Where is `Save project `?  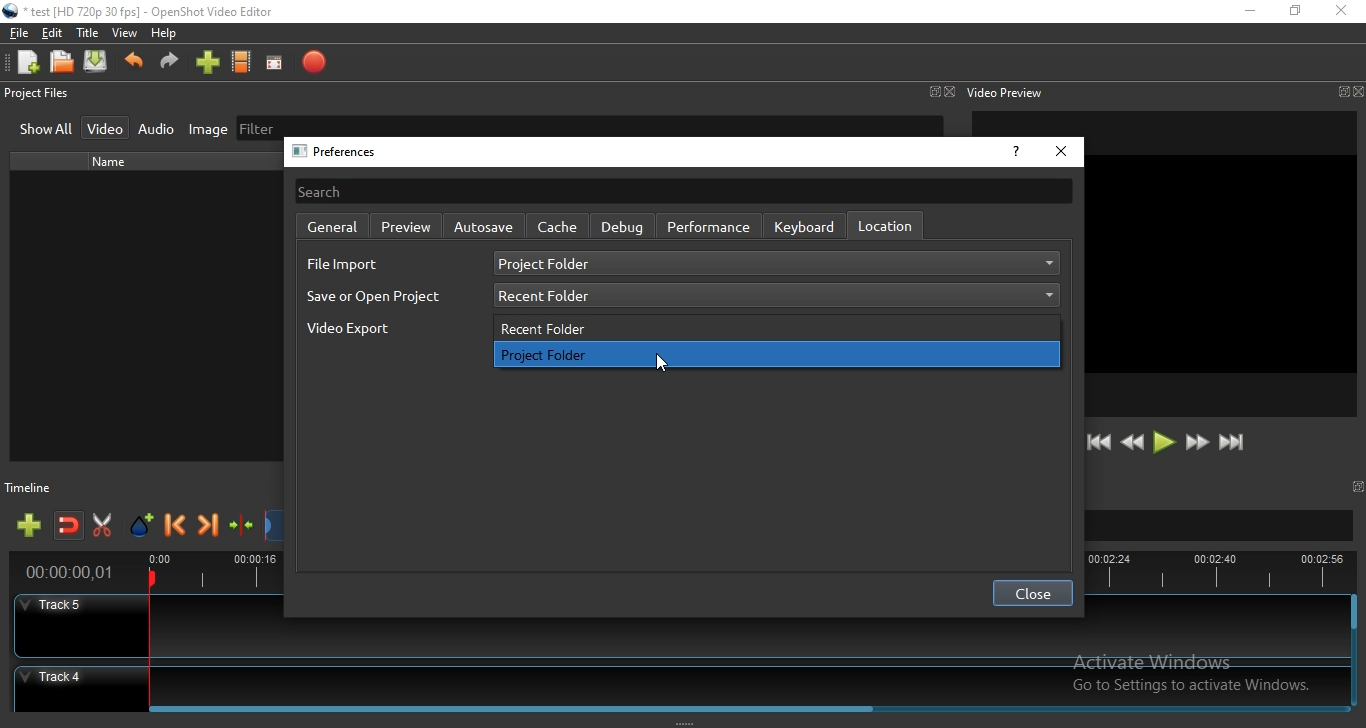
Save project  is located at coordinates (97, 63).